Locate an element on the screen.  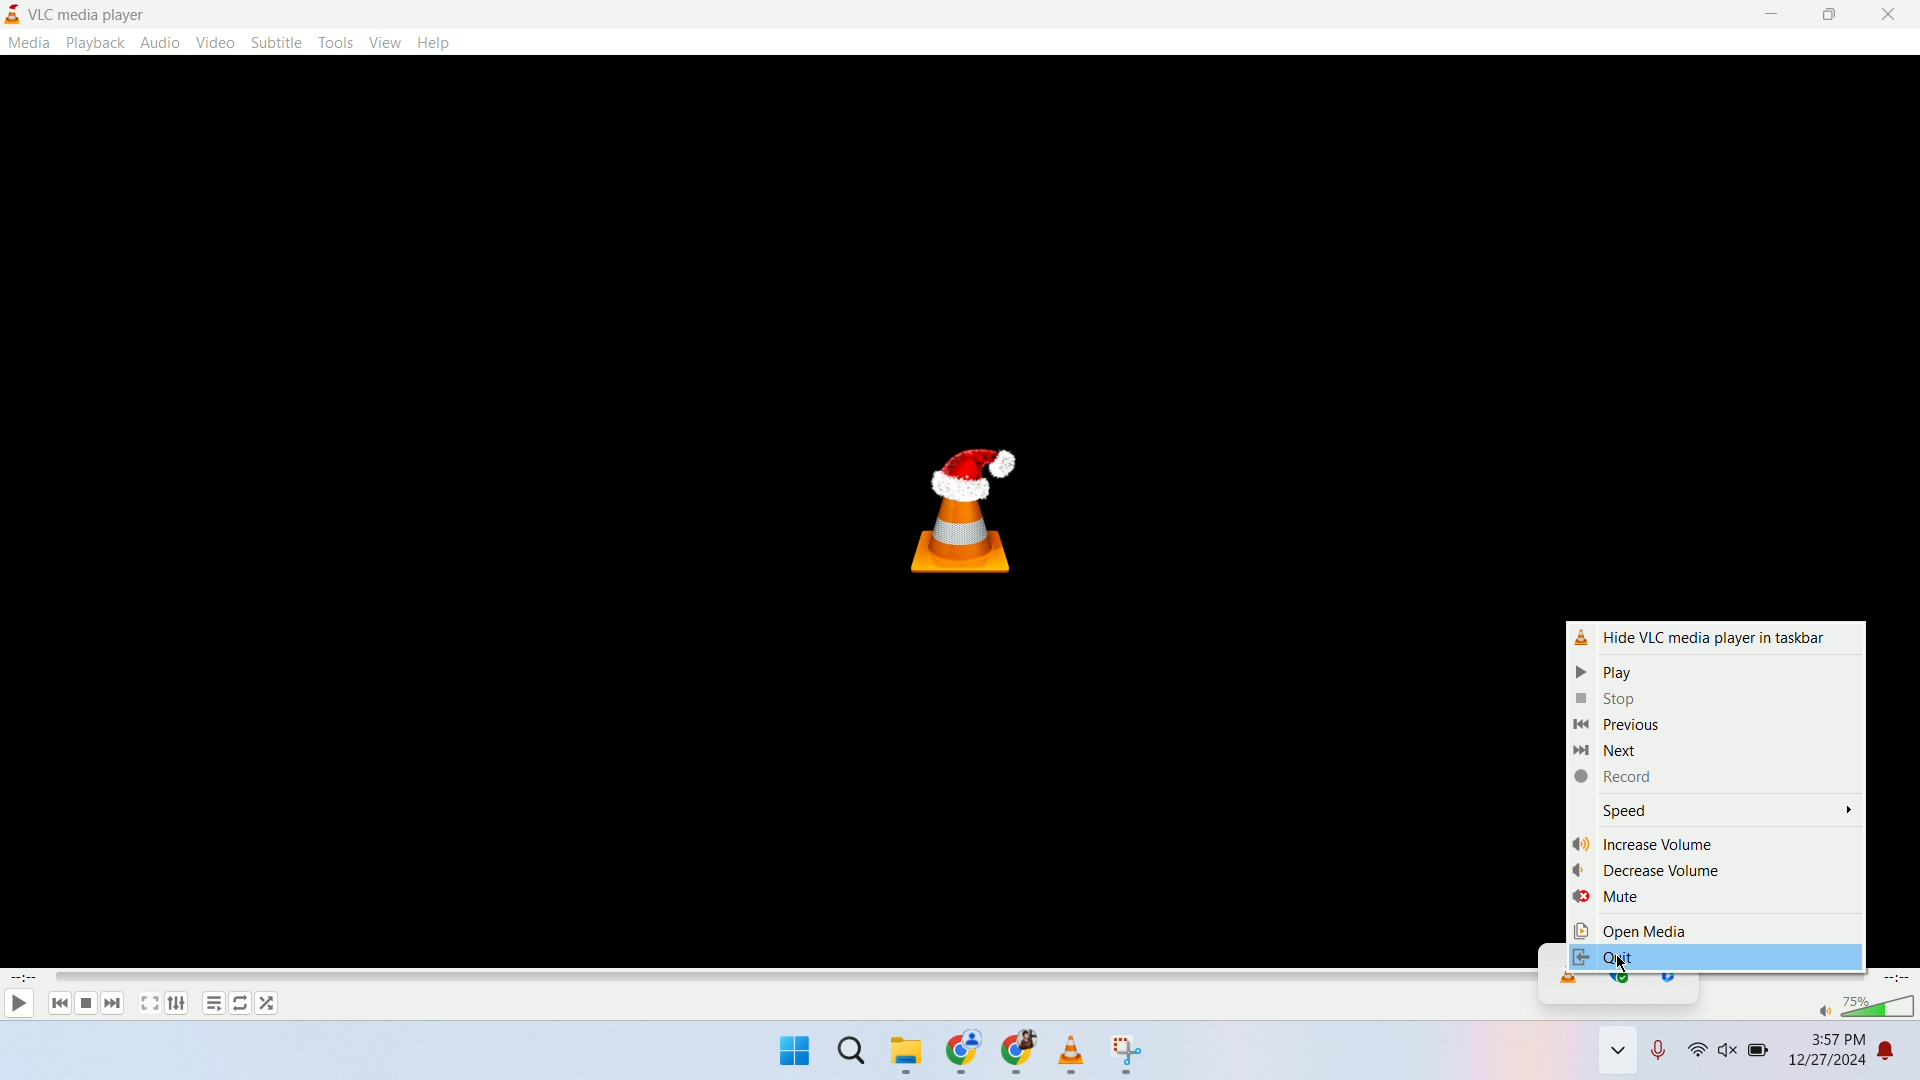
elapsed time is located at coordinates (23, 978).